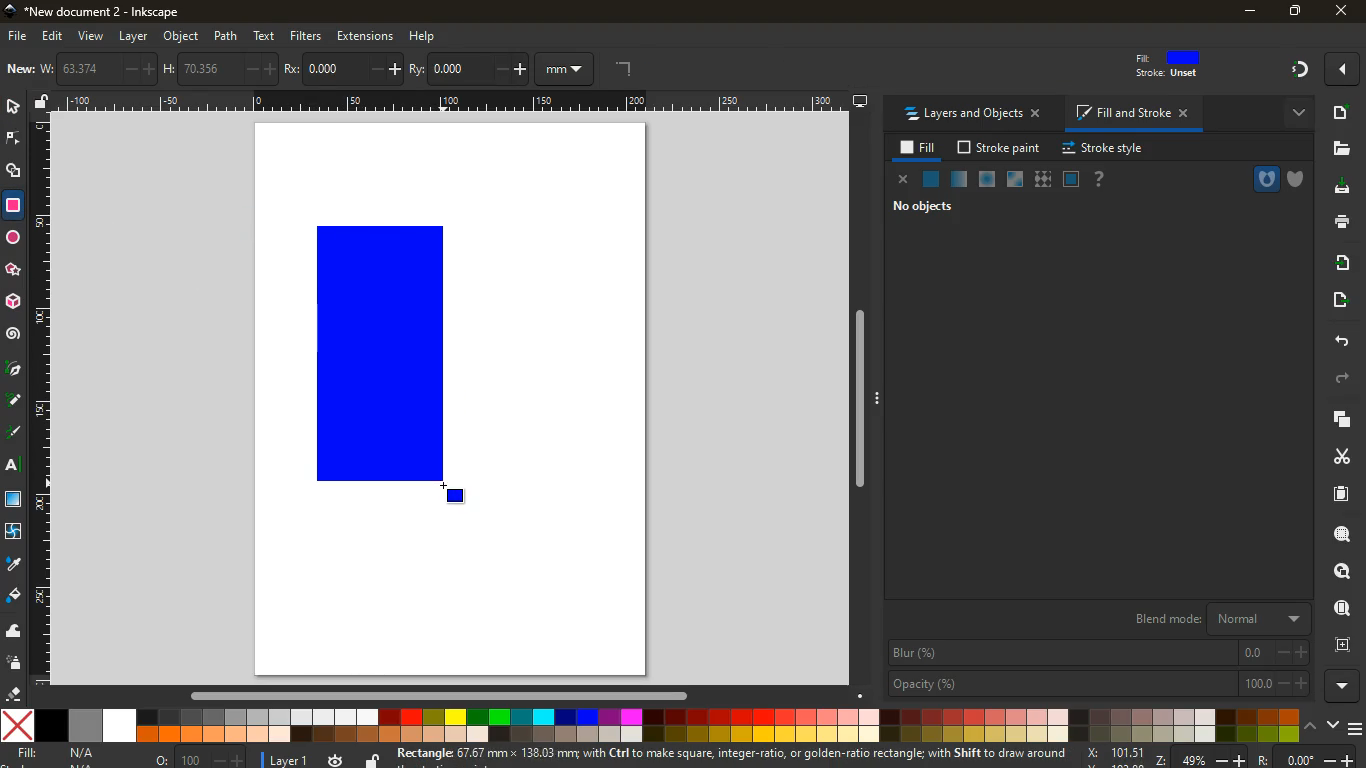 This screenshot has width=1366, height=768. What do you see at coordinates (972, 115) in the screenshot?
I see `layers and objects` at bounding box center [972, 115].